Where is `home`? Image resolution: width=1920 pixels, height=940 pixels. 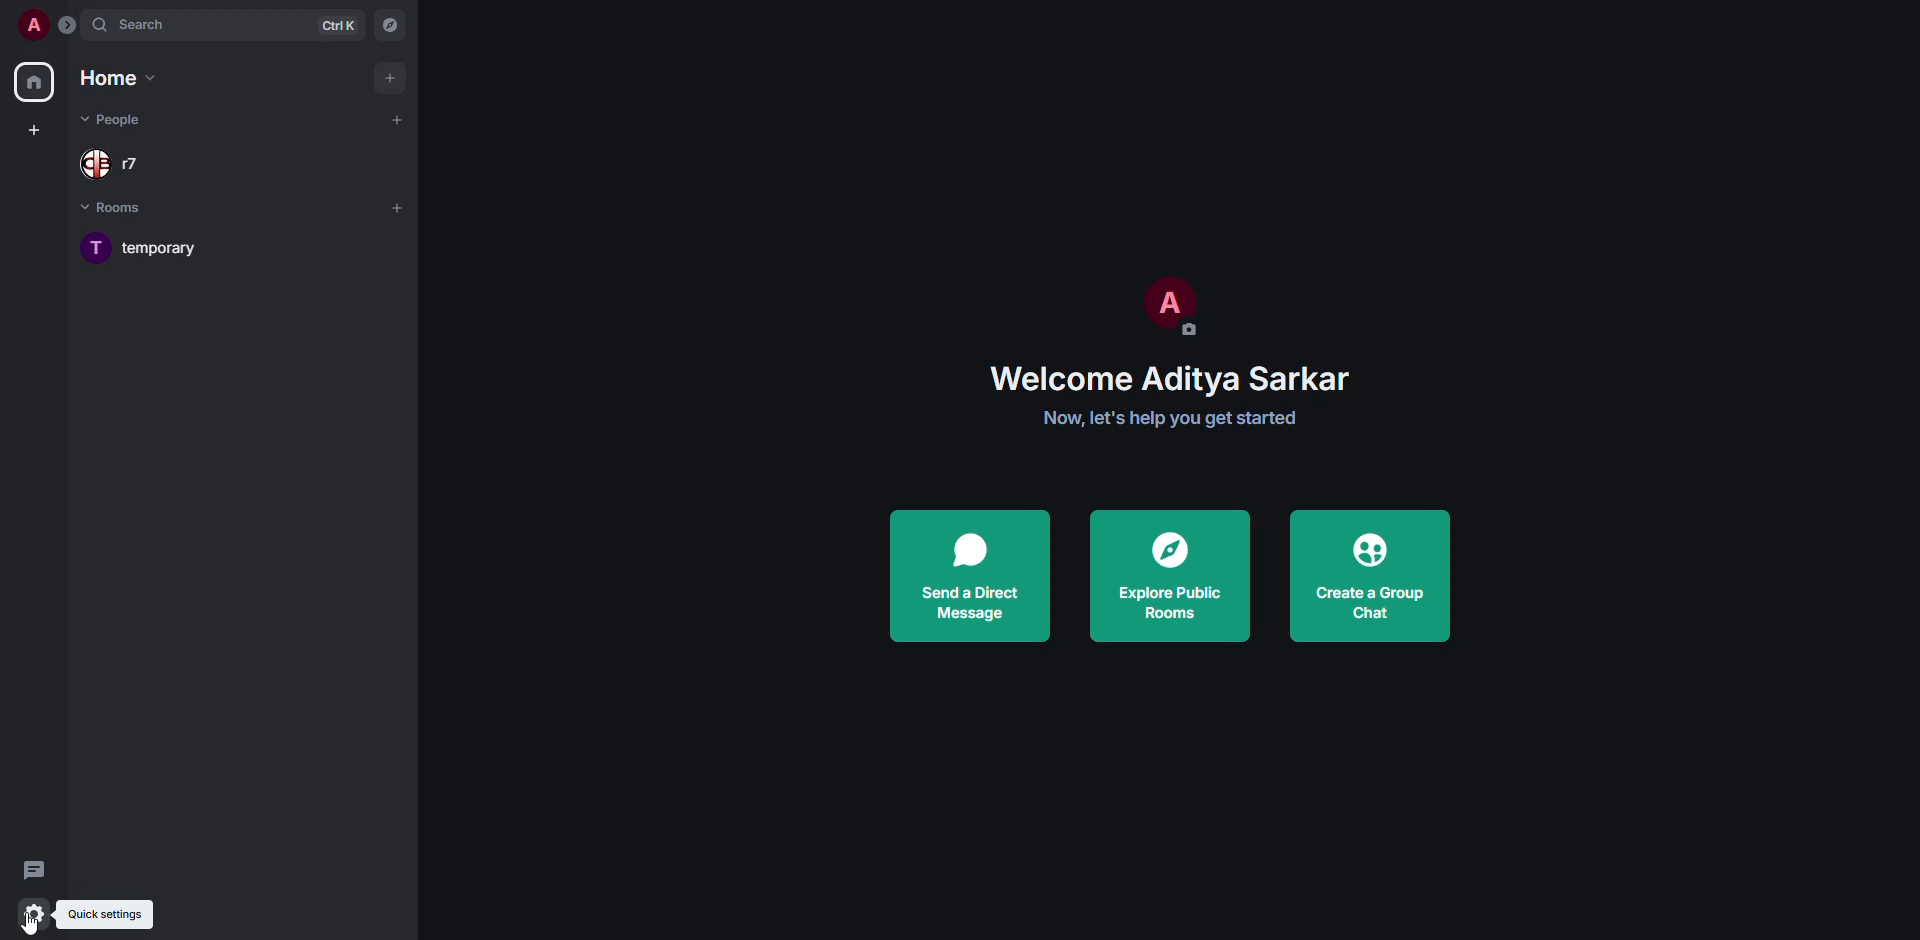
home is located at coordinates (34, 83).